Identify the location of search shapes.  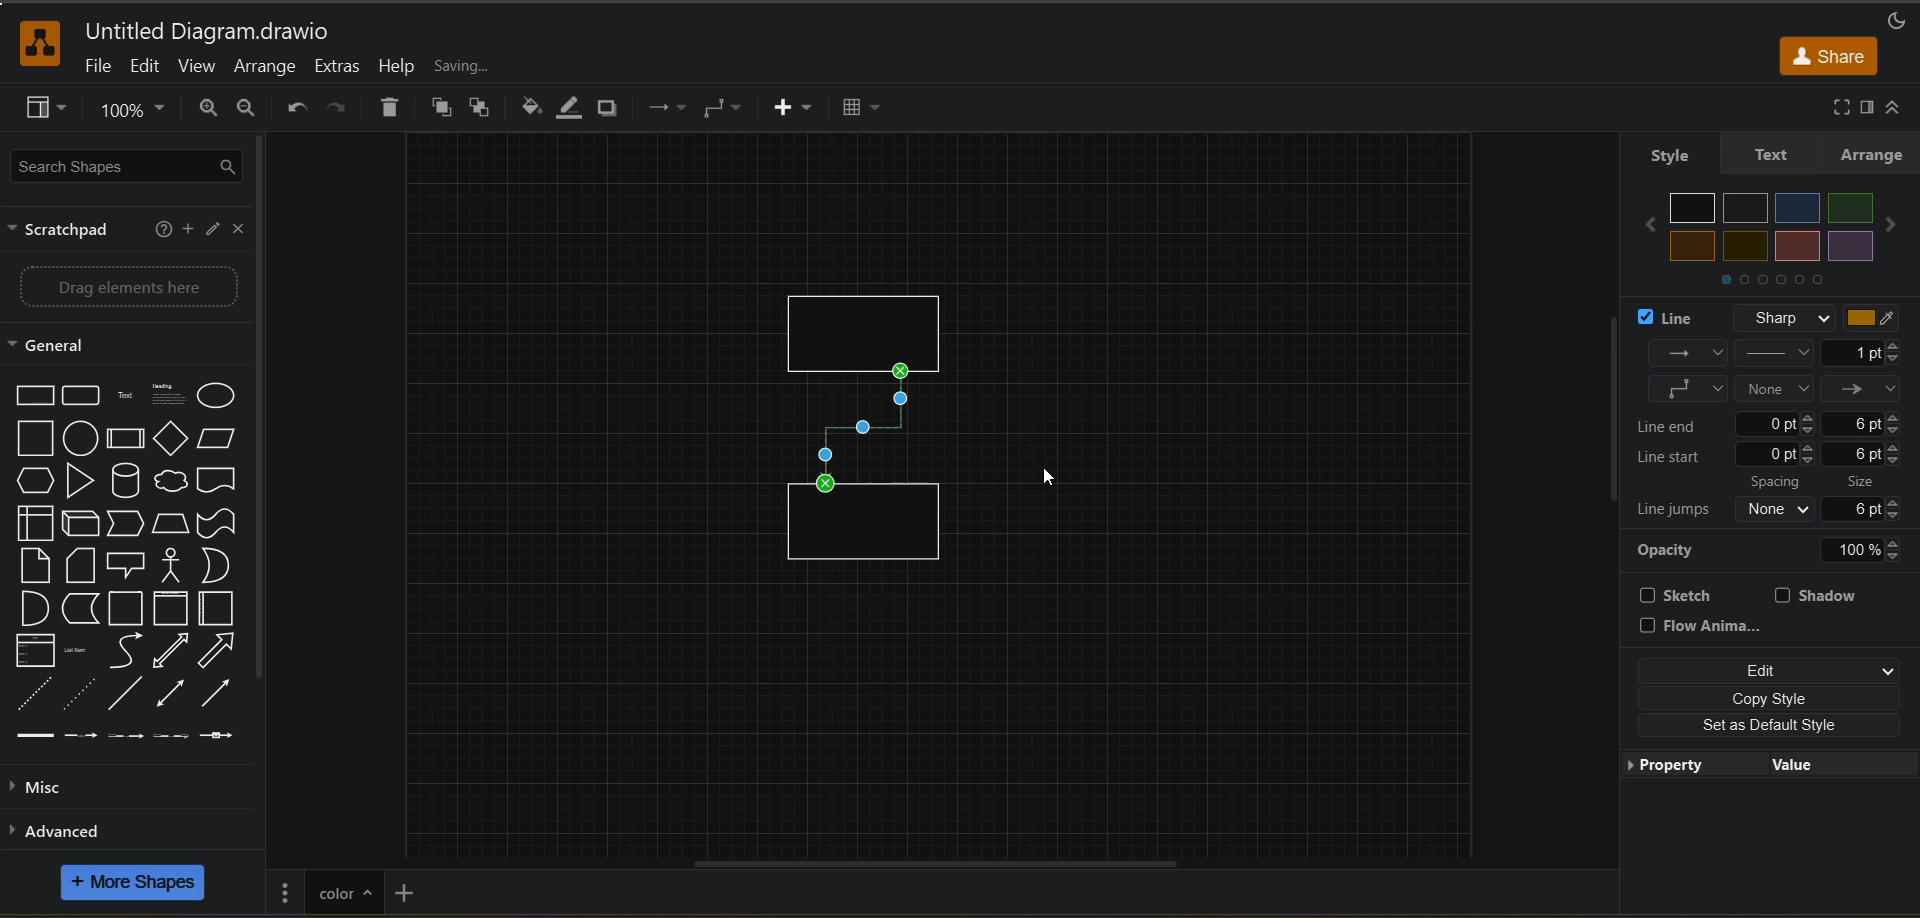
(129, 168).